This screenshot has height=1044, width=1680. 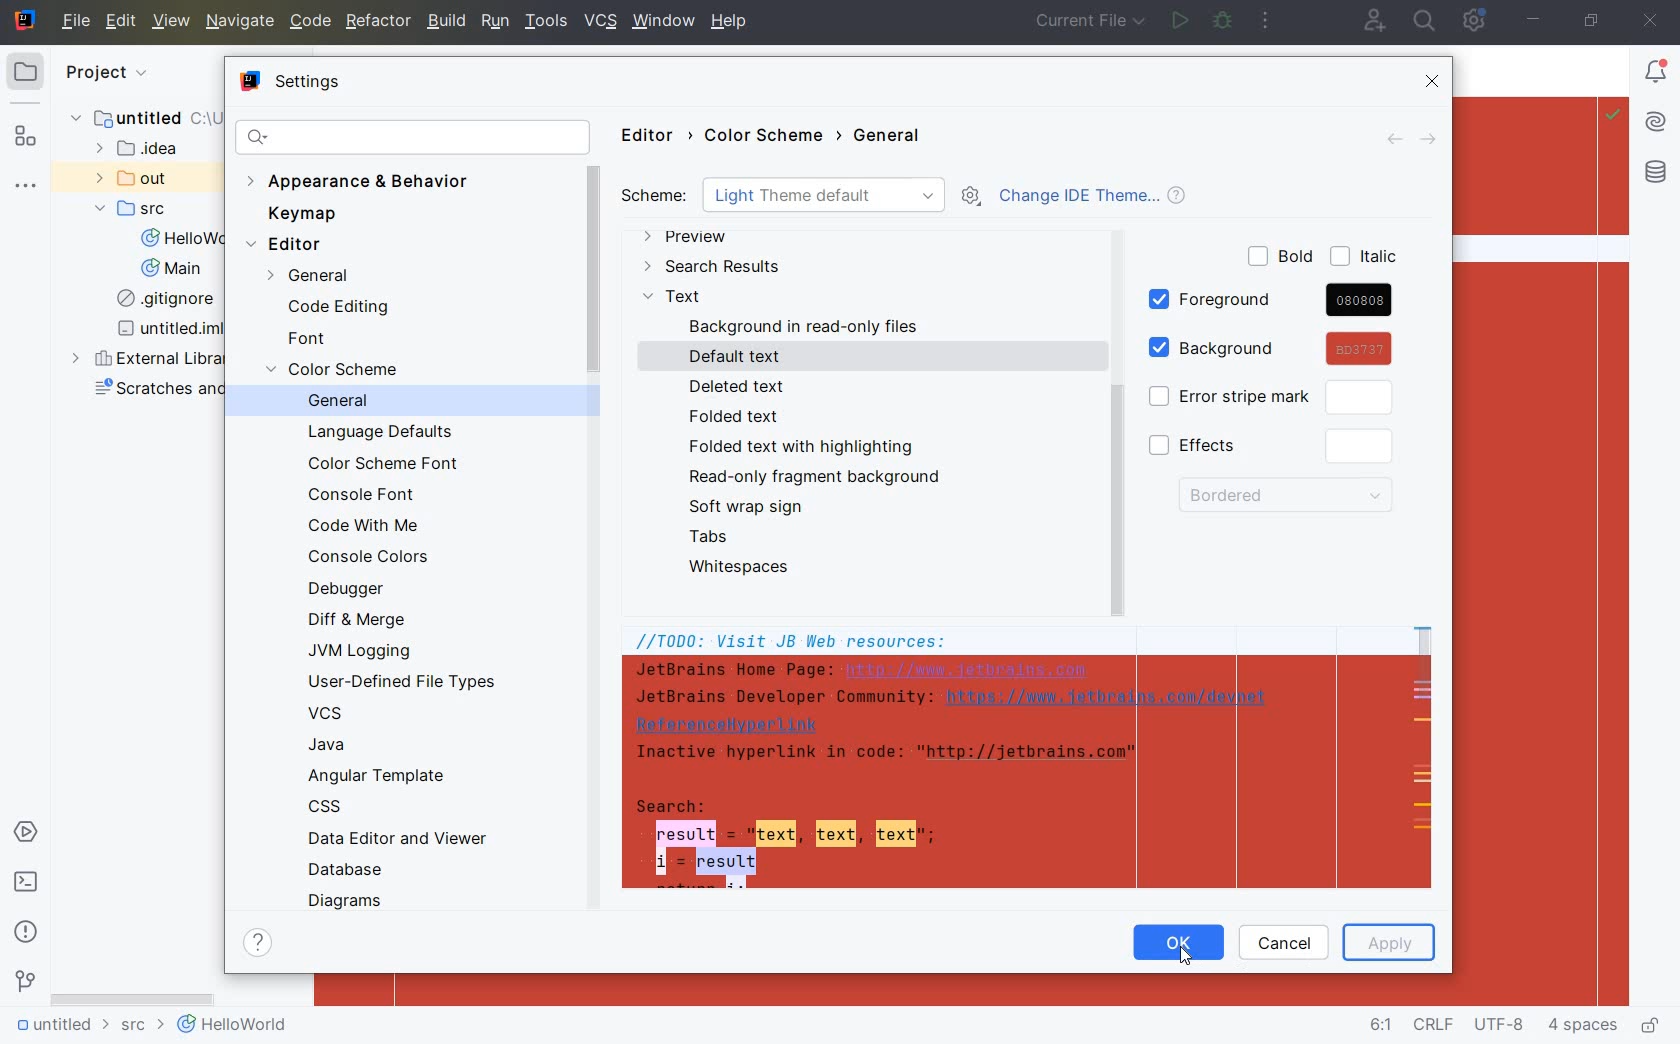 What do you see at coordinates (367, 529) in the screenshot?
I see `CODE WITH ME` at bounding box center [367, 529].